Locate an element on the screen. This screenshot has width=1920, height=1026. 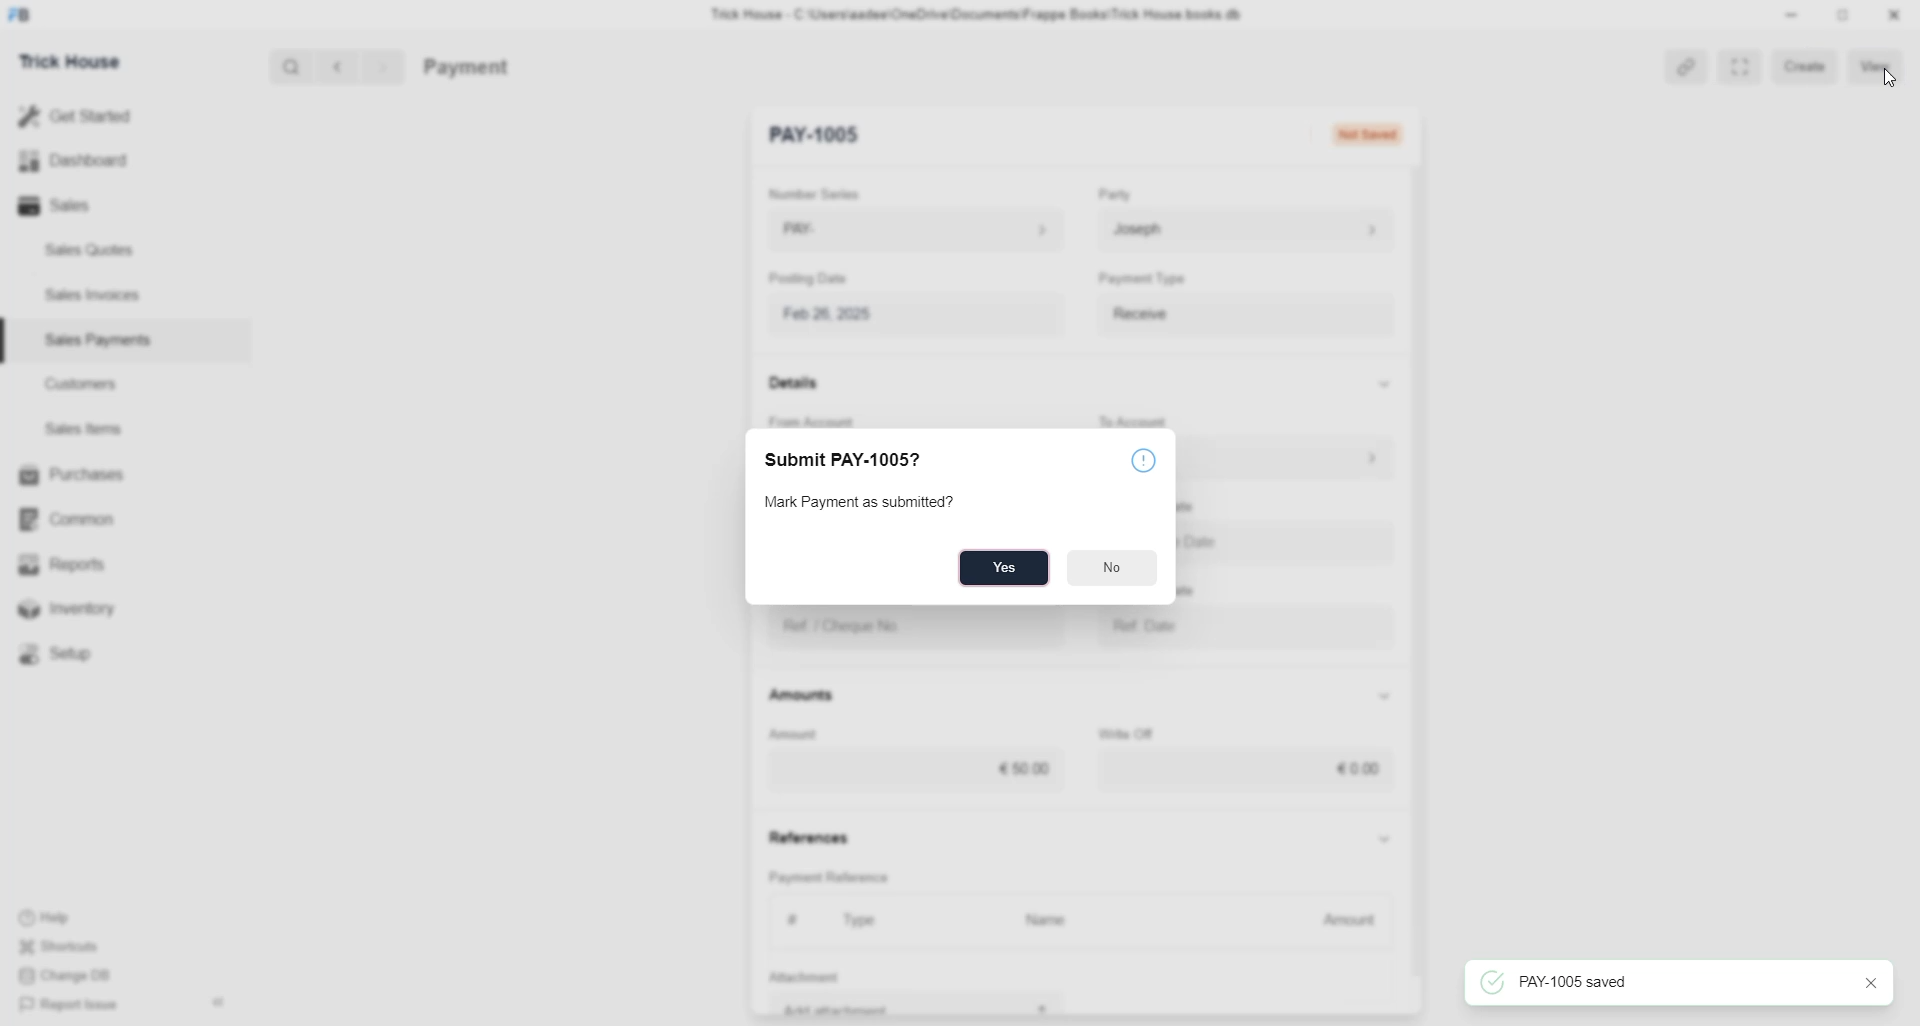
Customers is located at coordinates (87, 383).